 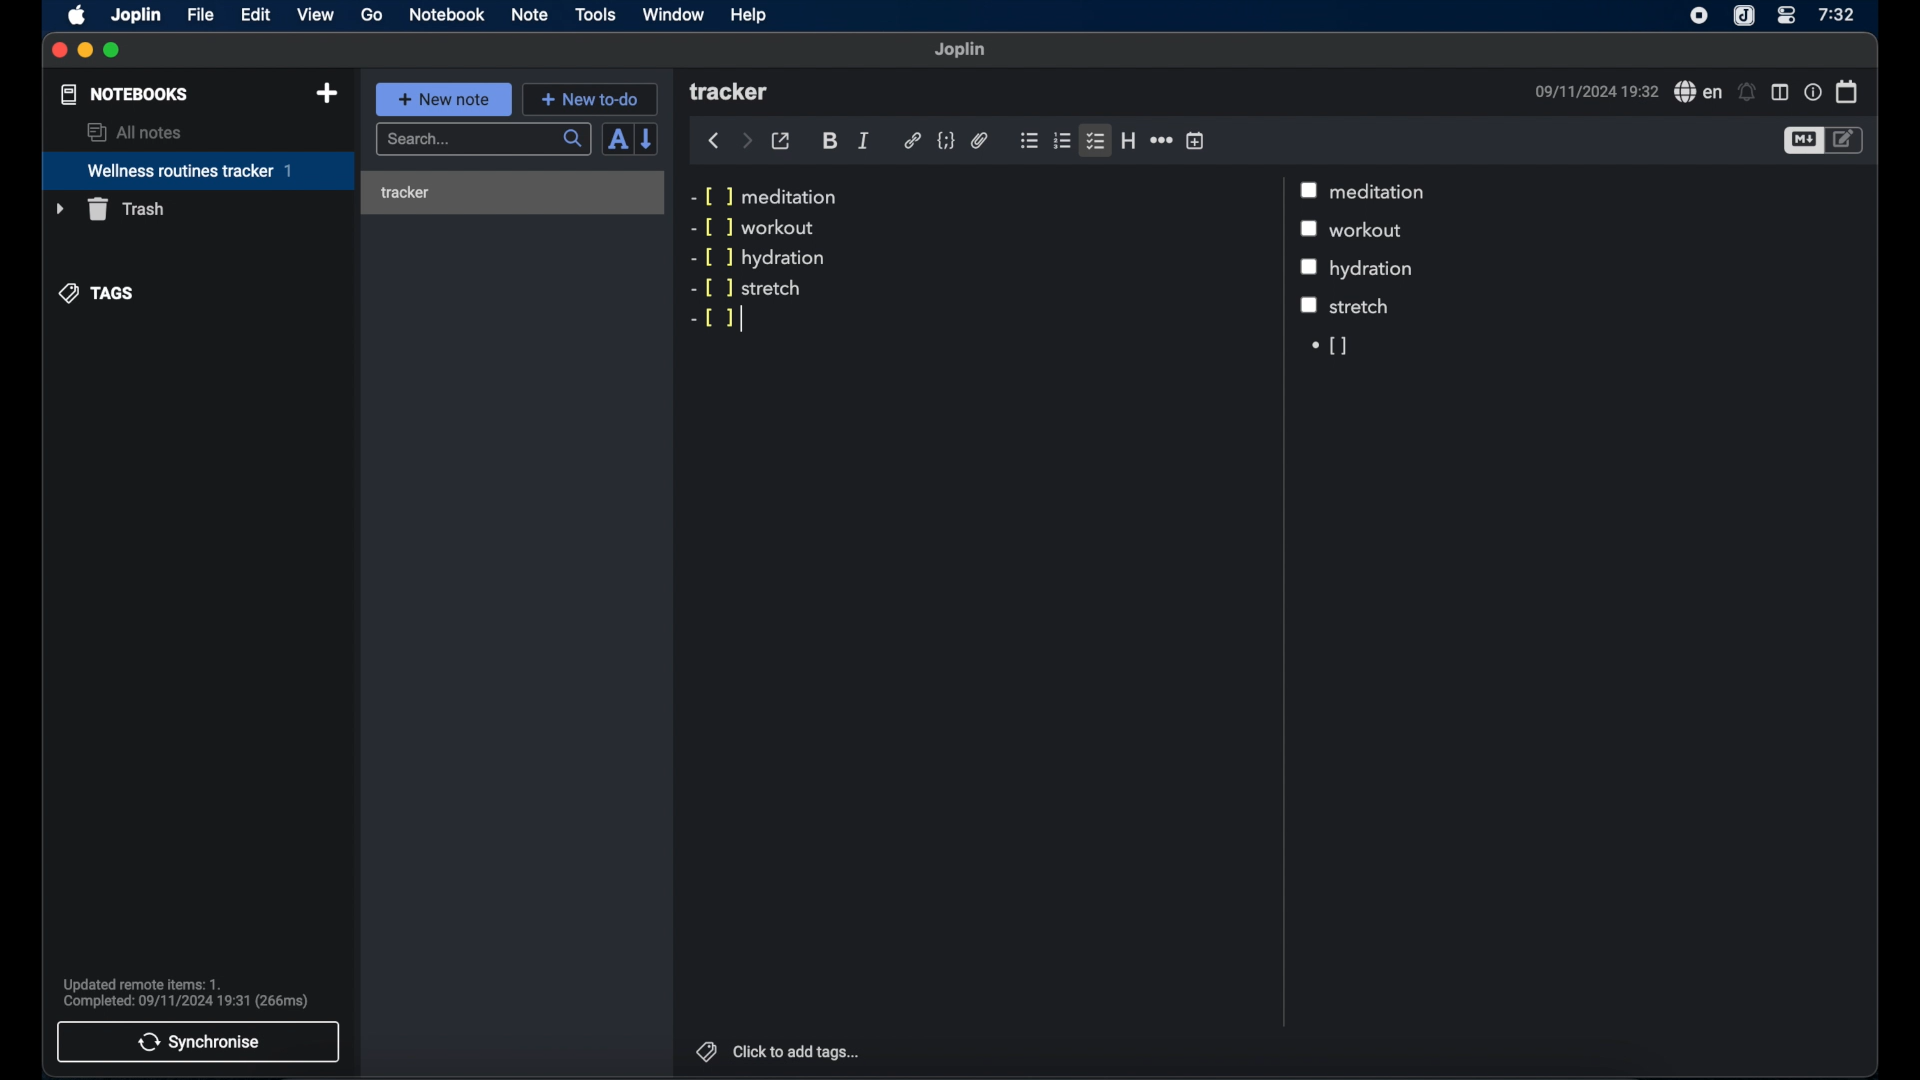 What do you see at coordinates (86, 51) in the screenshot?
I see `minimize` at bounding box center [86, 51].